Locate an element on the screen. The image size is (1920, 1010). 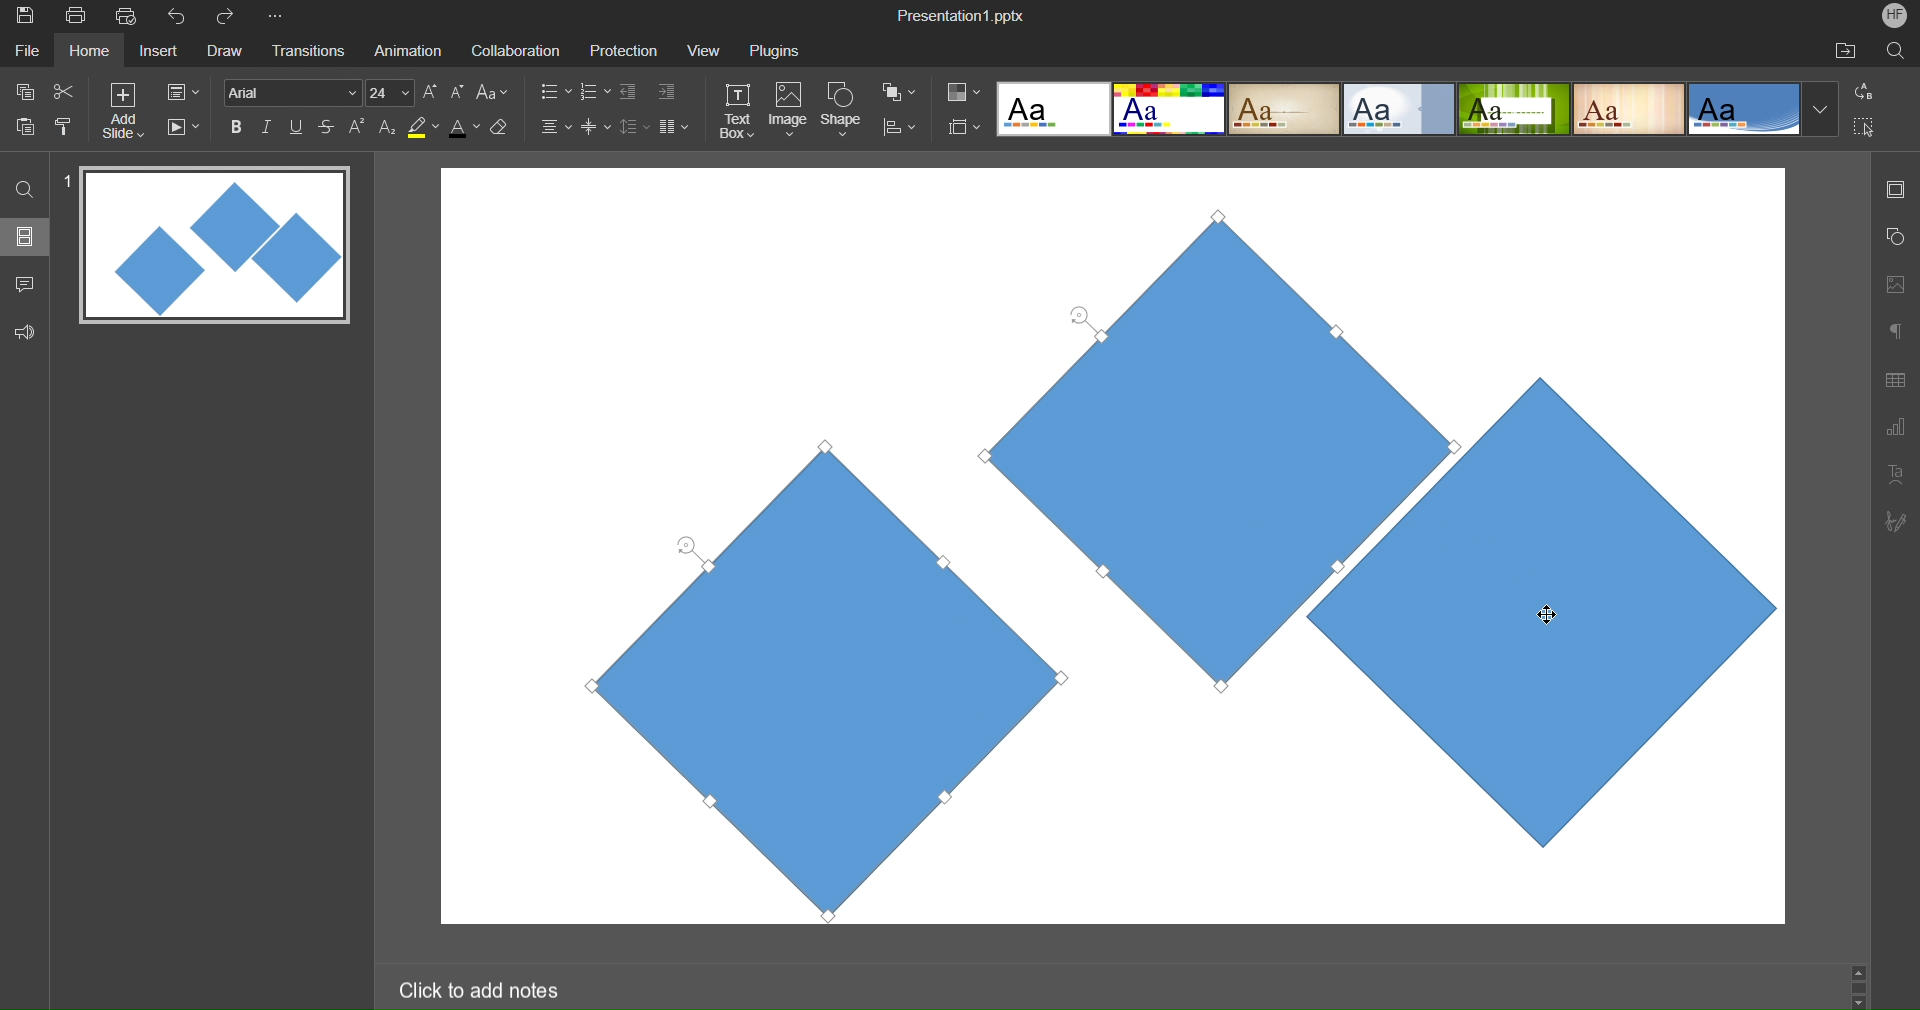
Text Art is located at coordinates (1896, 472).